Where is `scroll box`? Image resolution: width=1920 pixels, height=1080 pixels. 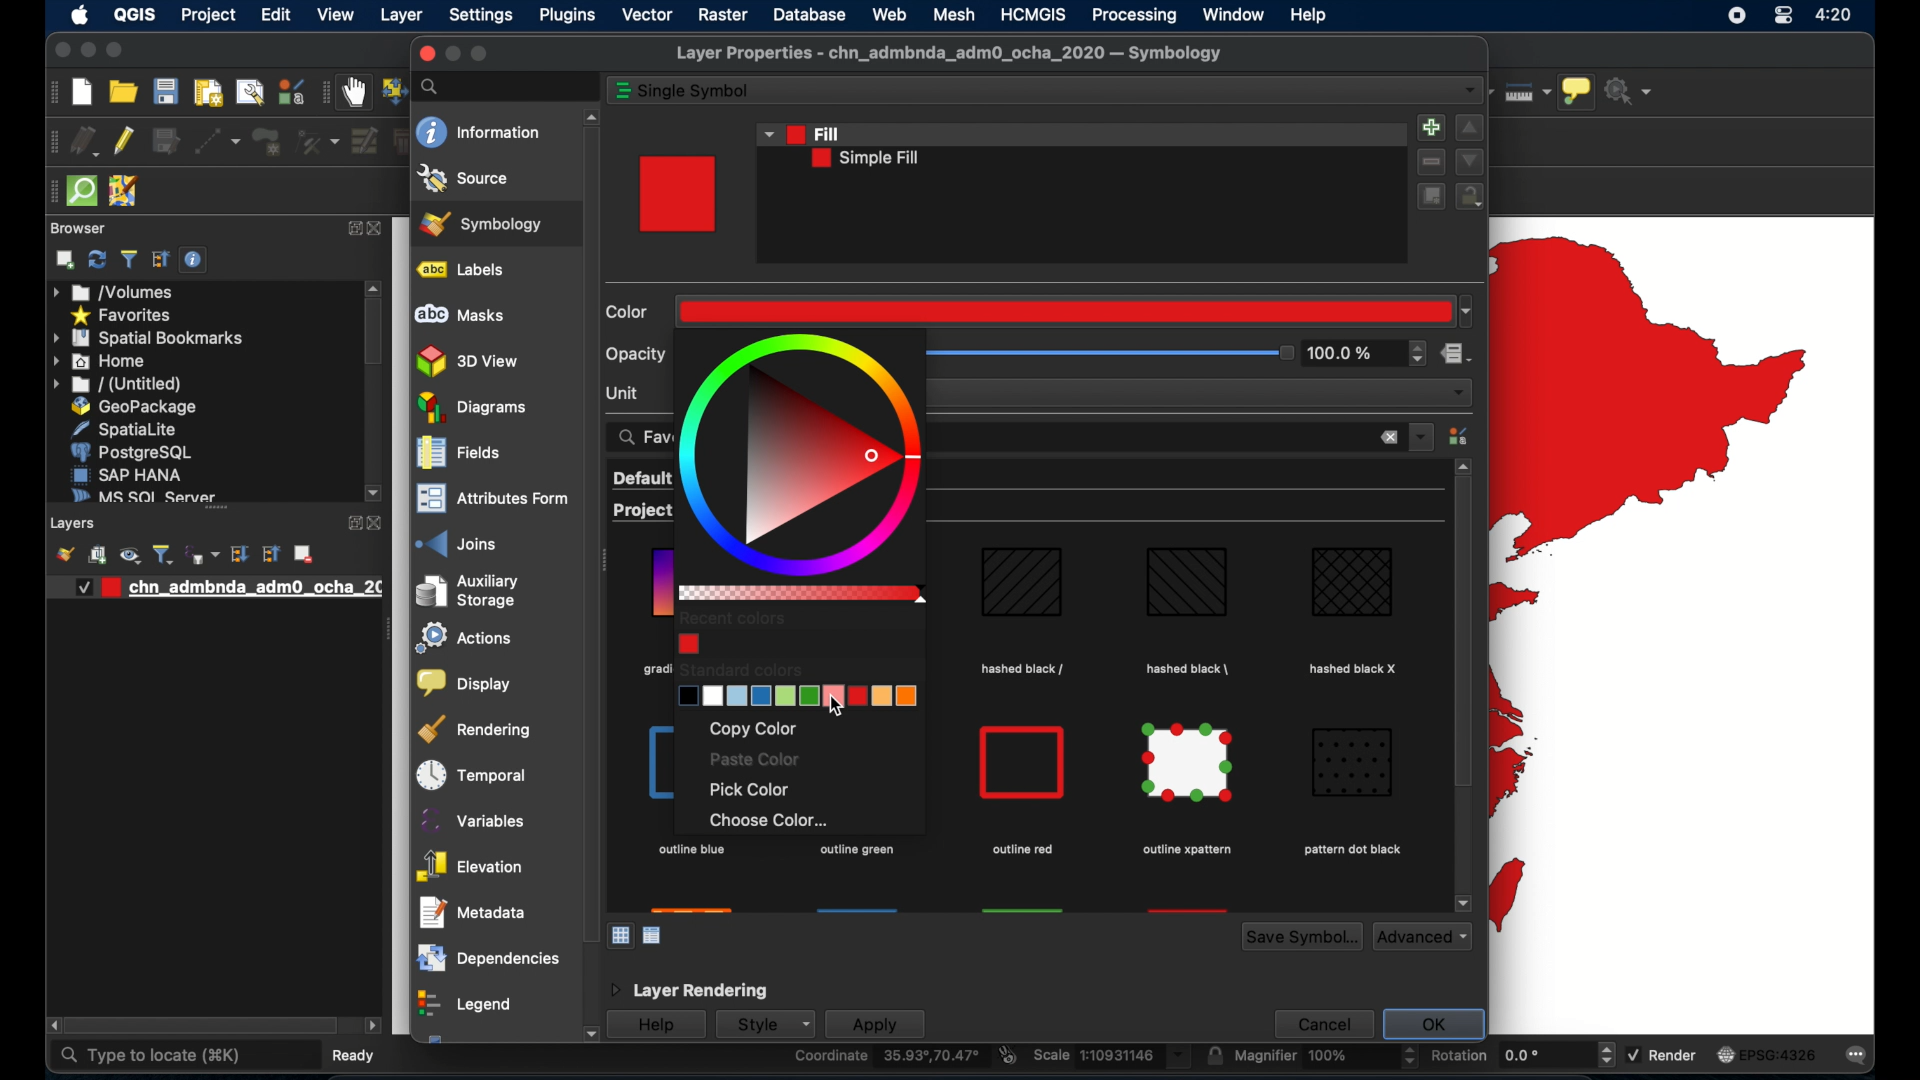
scroll box is located at coordinates (374, 334).